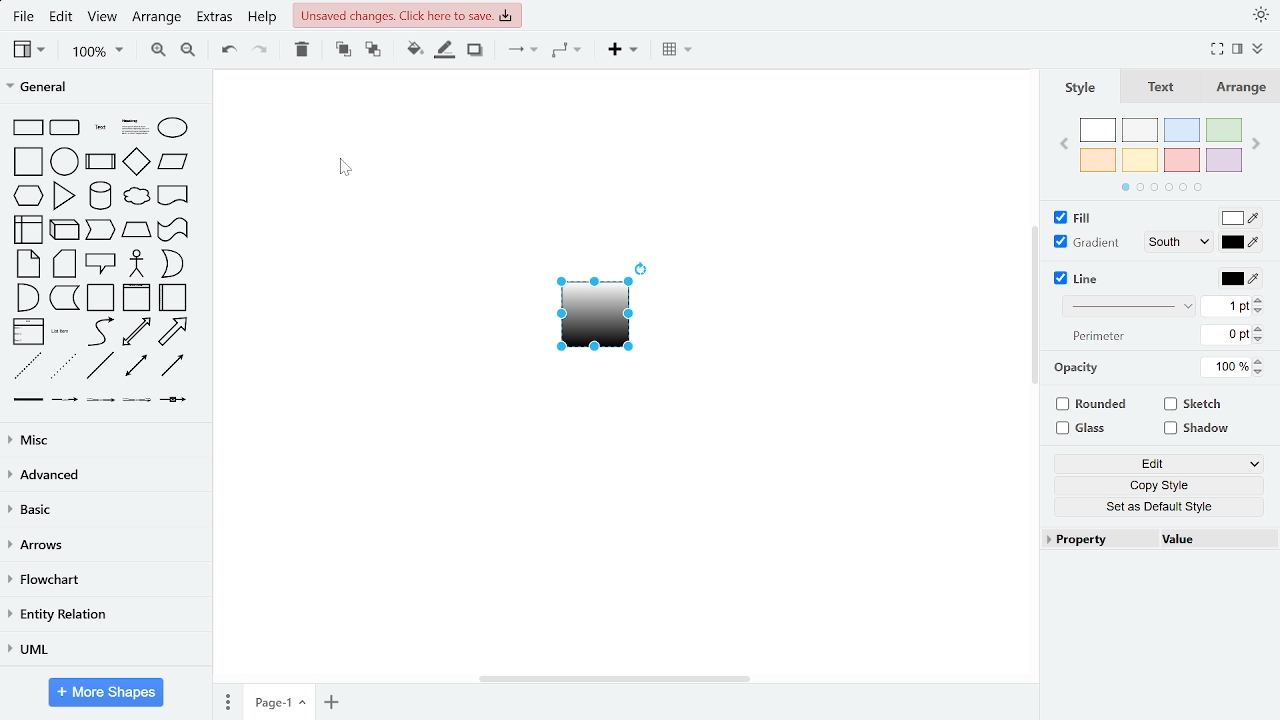  I want to click on fill , so click(1078, 219).